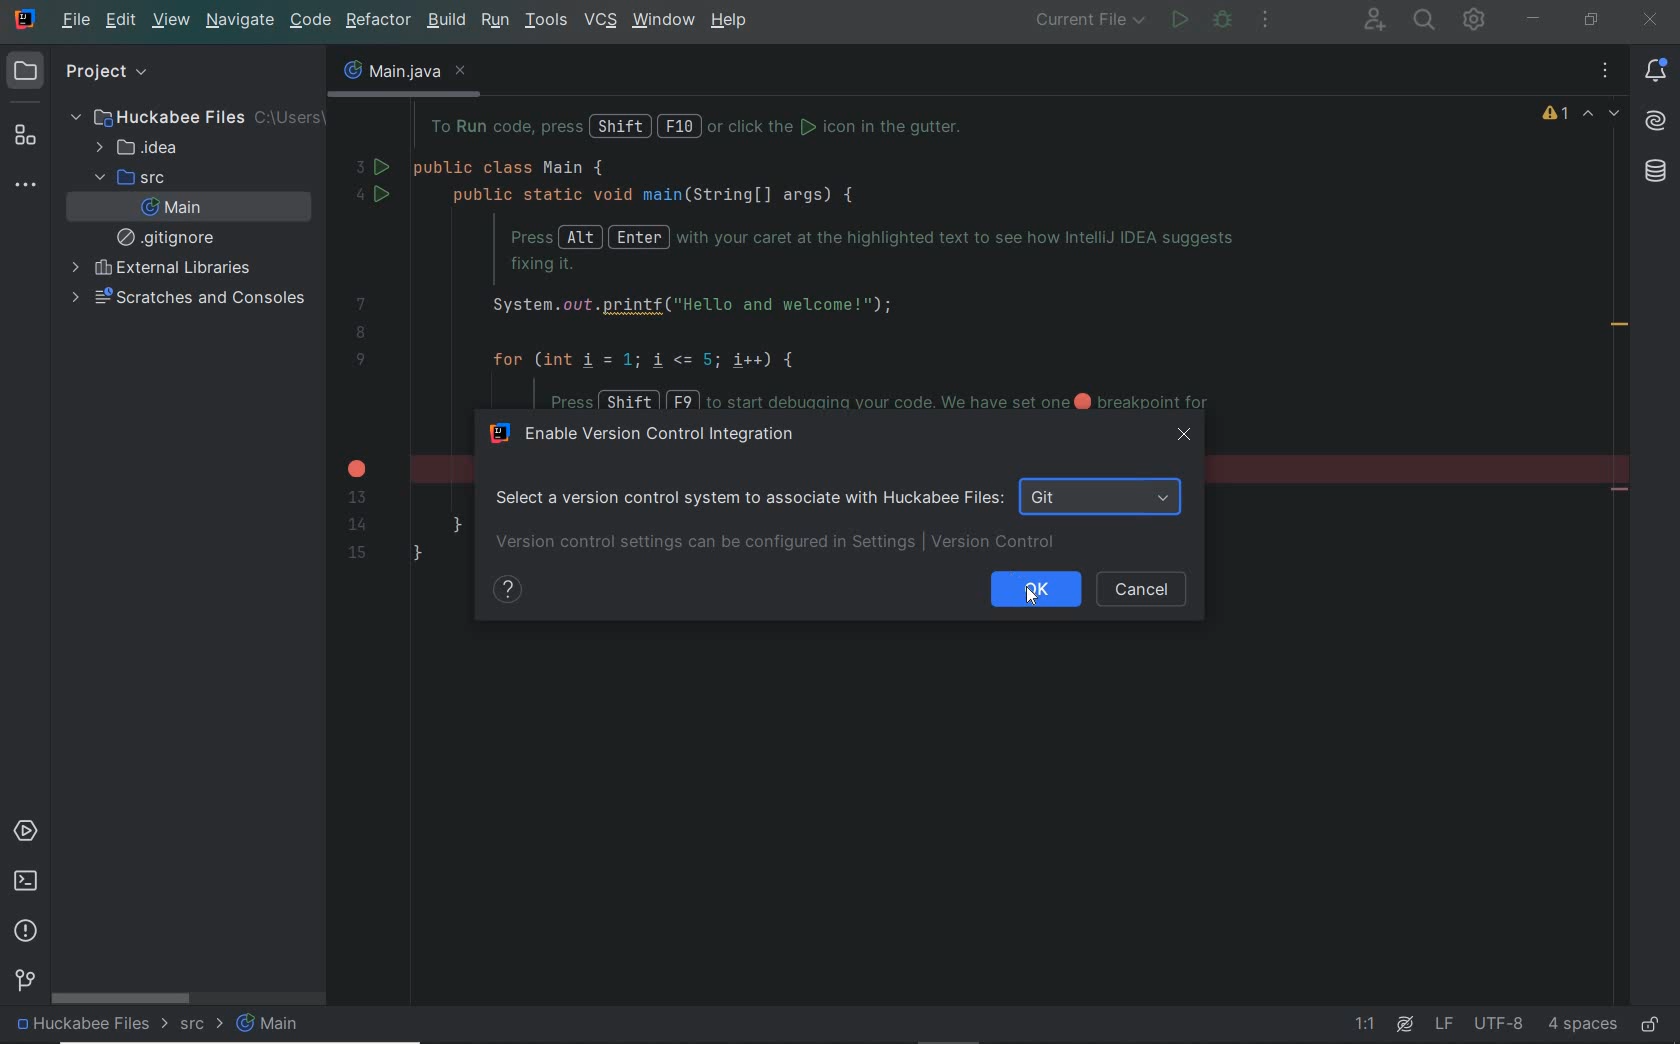  Describe the element at coordinates (730, 22) in the screenshot. I see `help` at that location.